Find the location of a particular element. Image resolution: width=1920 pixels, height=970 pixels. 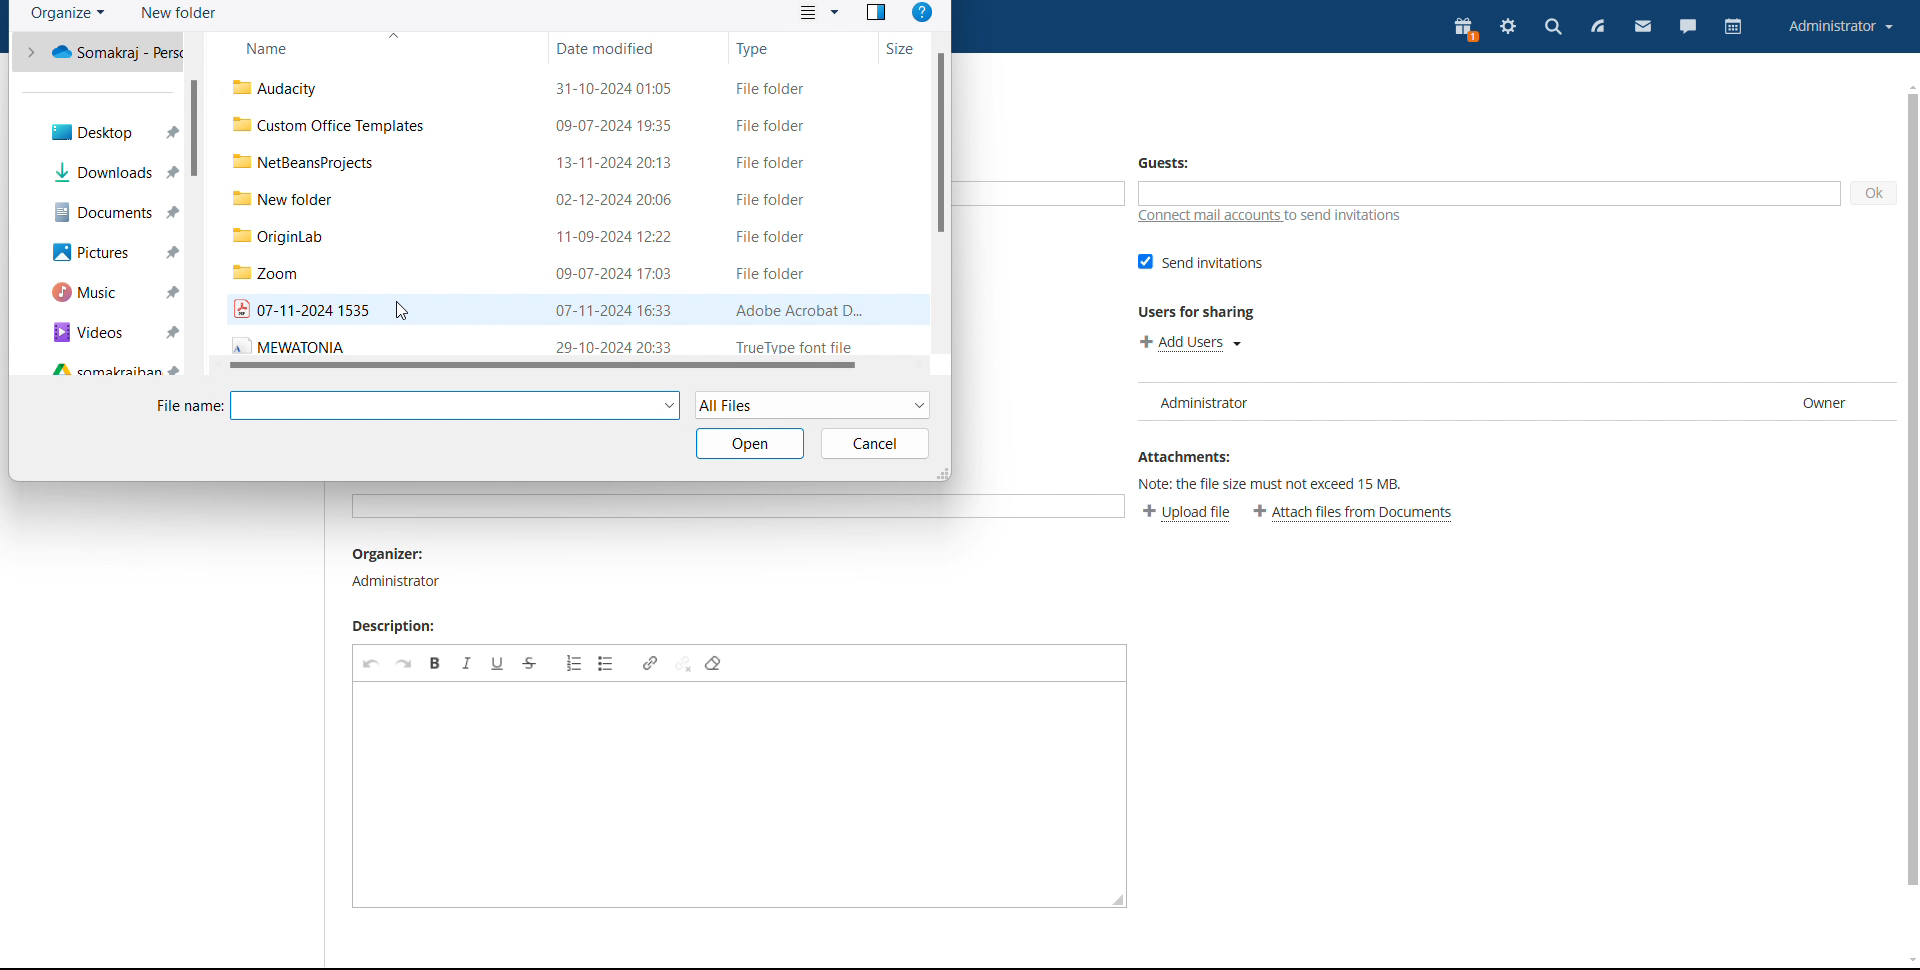

connect mail accounts is located at coordinates (1274, 216).